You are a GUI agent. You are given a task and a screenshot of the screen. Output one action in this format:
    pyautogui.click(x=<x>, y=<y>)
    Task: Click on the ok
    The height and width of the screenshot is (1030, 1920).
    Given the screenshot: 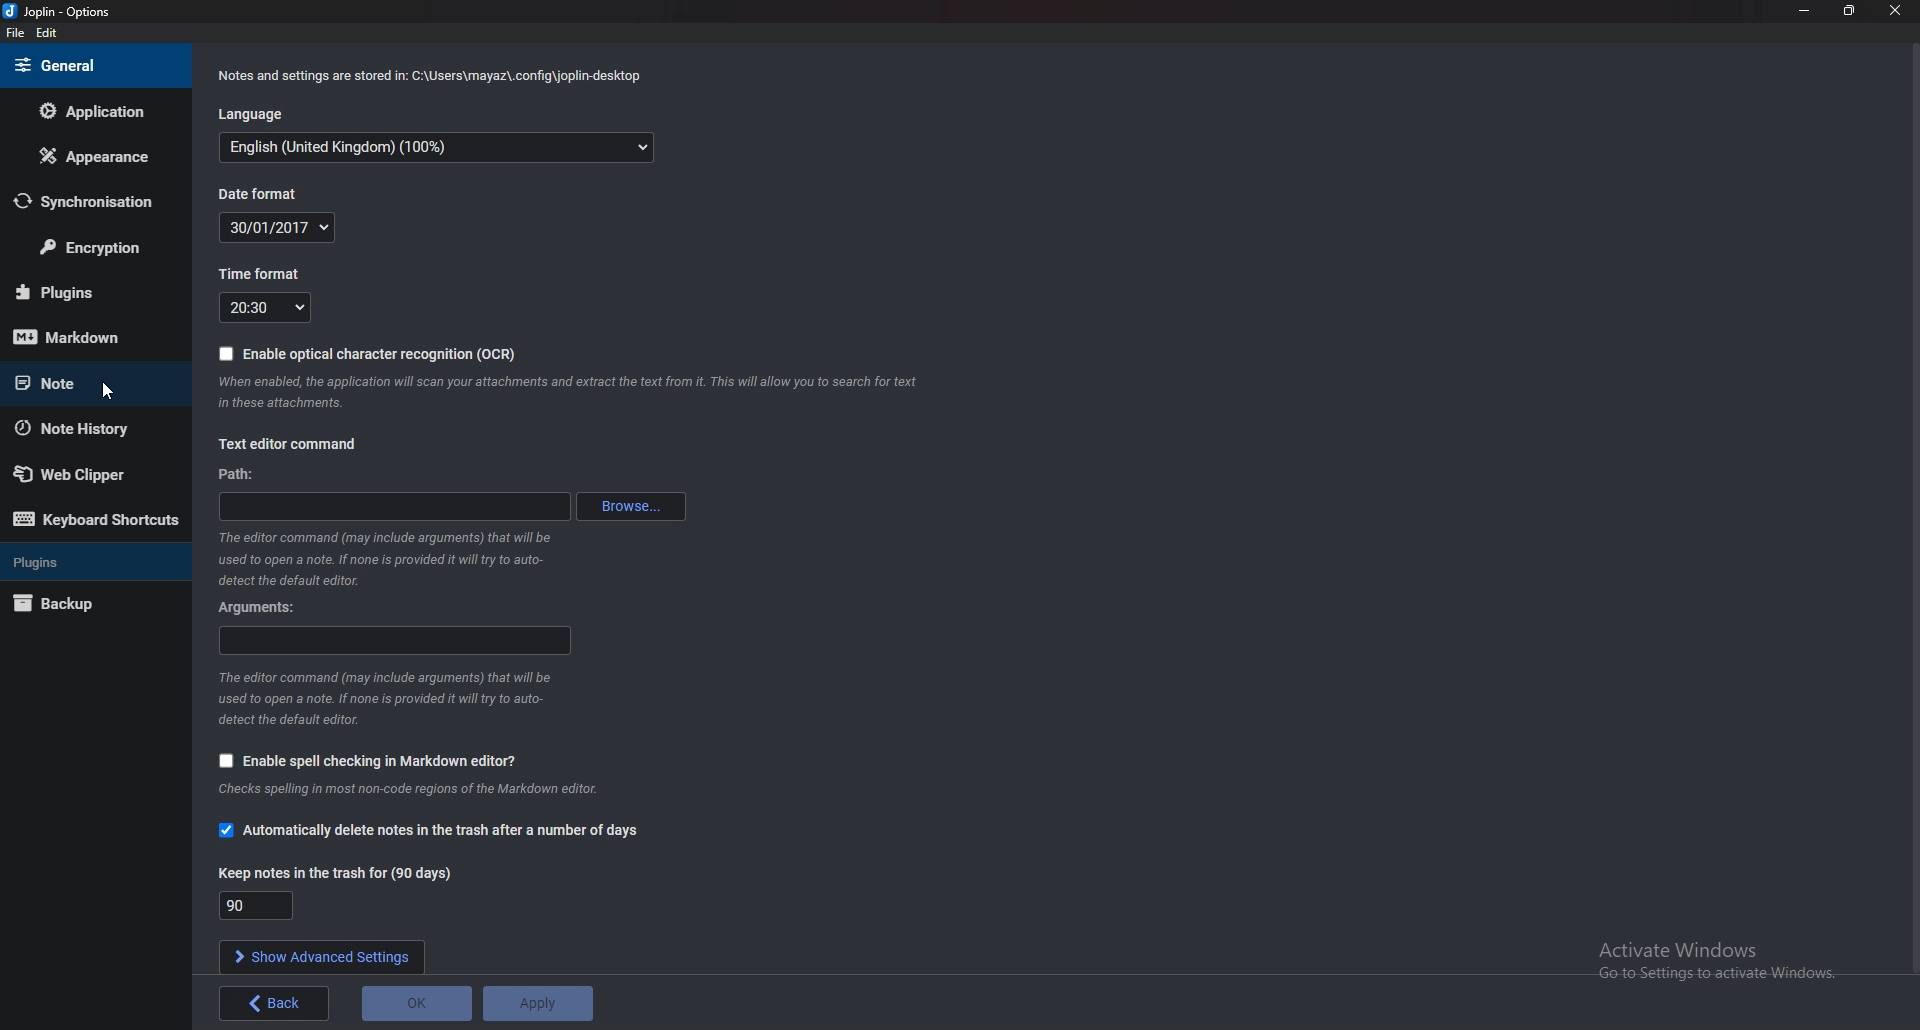 What is the action you would take?
    pyautogui.click(x=416, y=1005)
    